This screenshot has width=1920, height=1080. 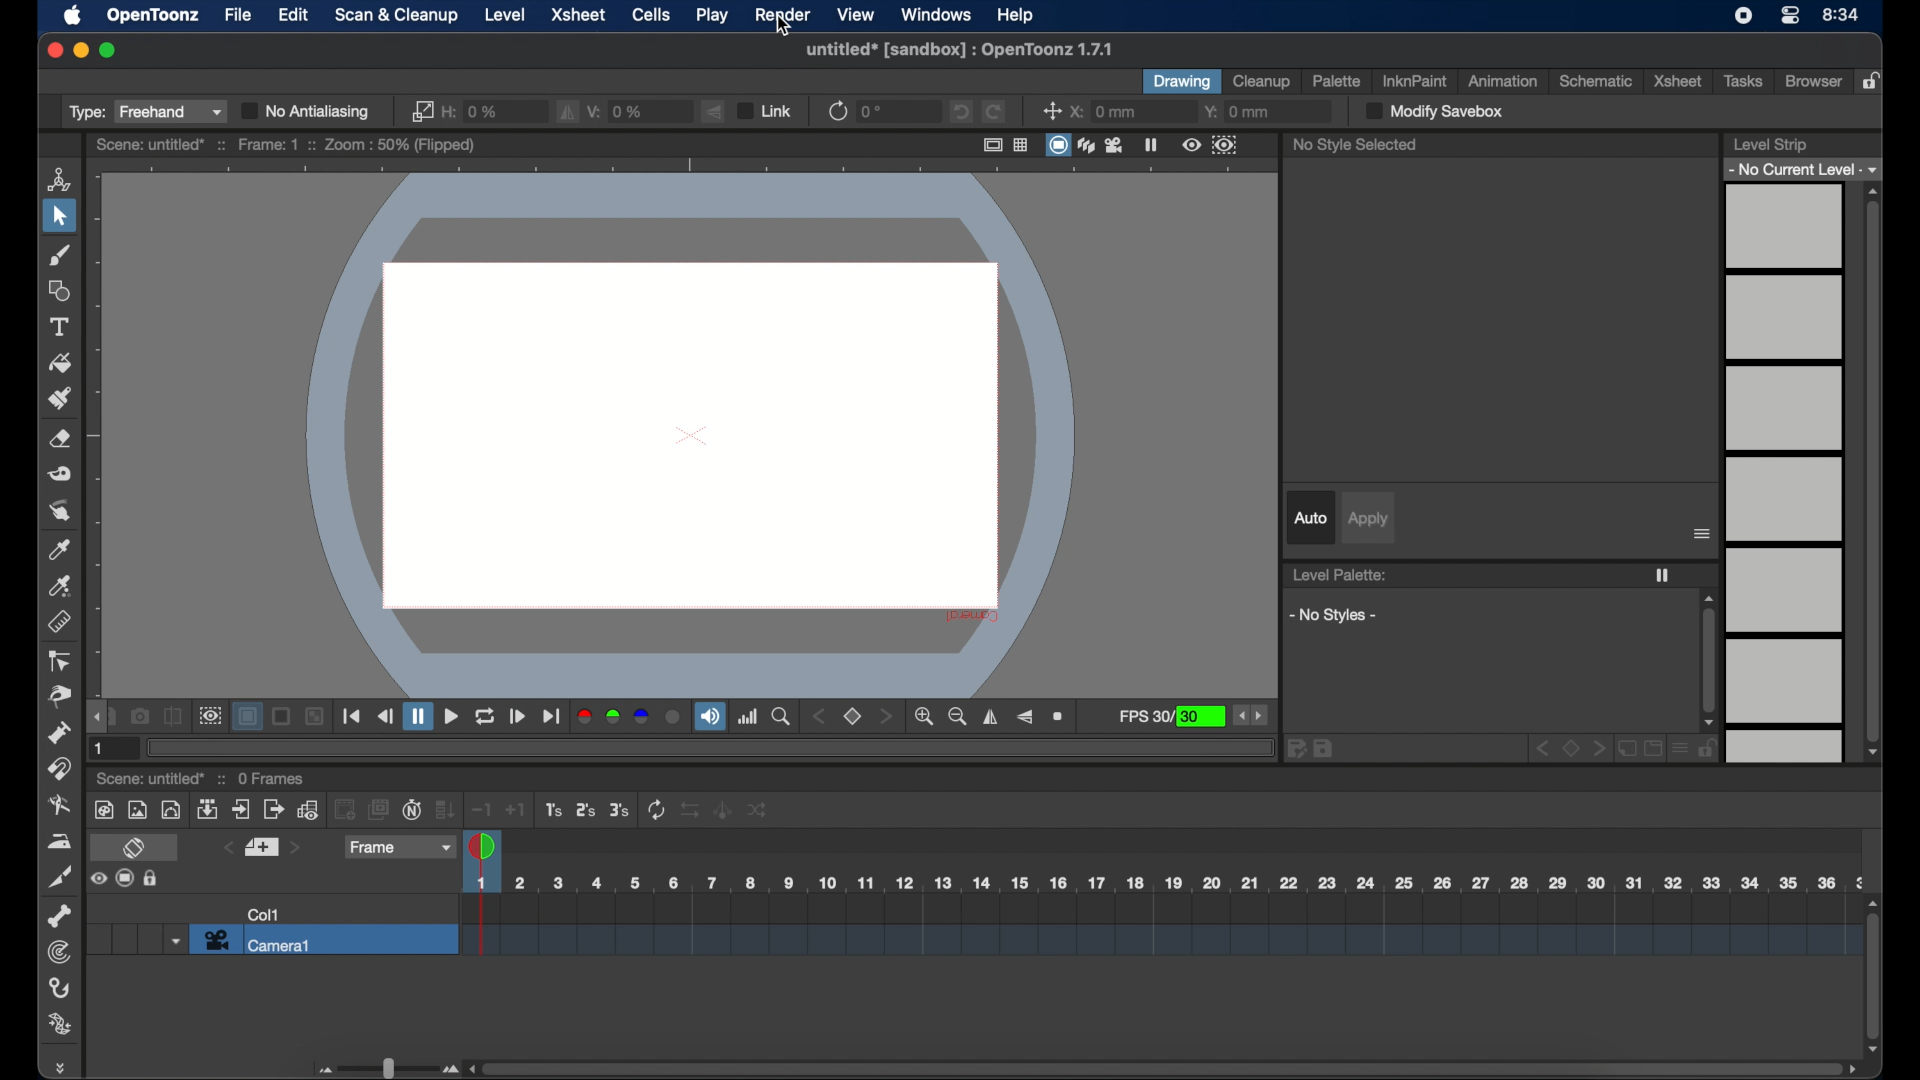 I want to click on y, so click(x=1238, y=112).